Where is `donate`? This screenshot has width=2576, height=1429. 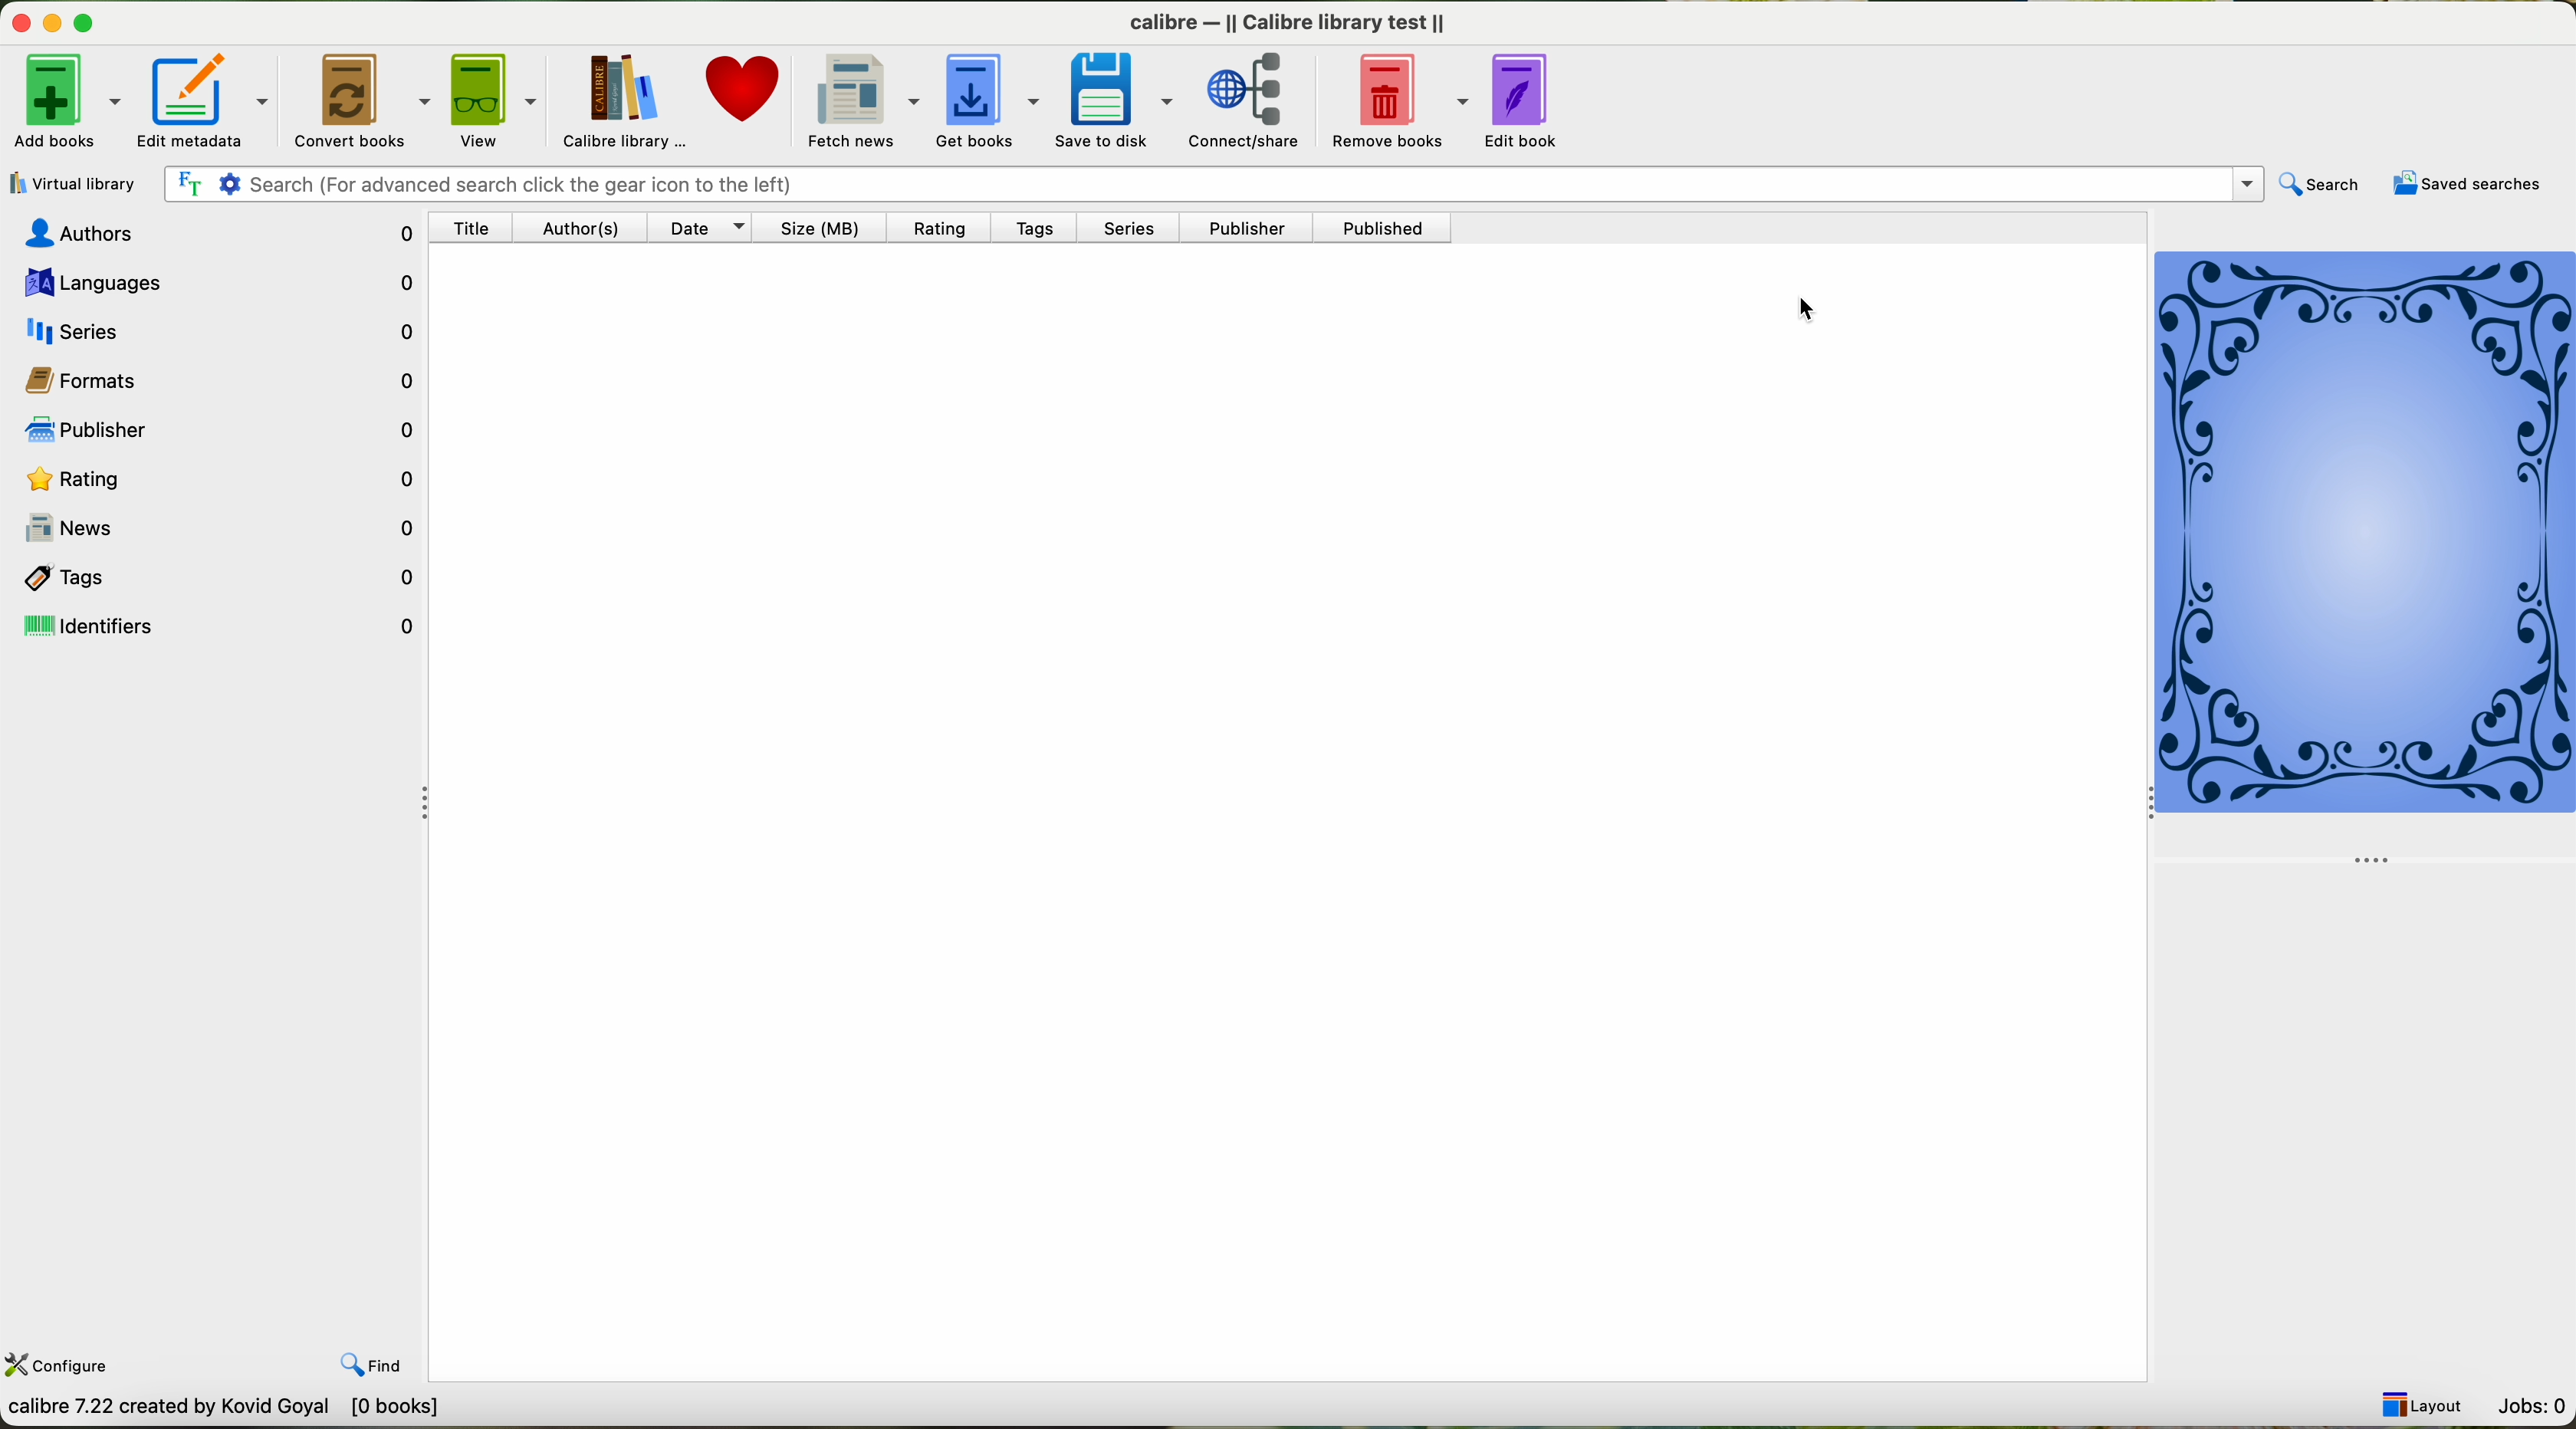 donate is located at coordinates (728, 98).